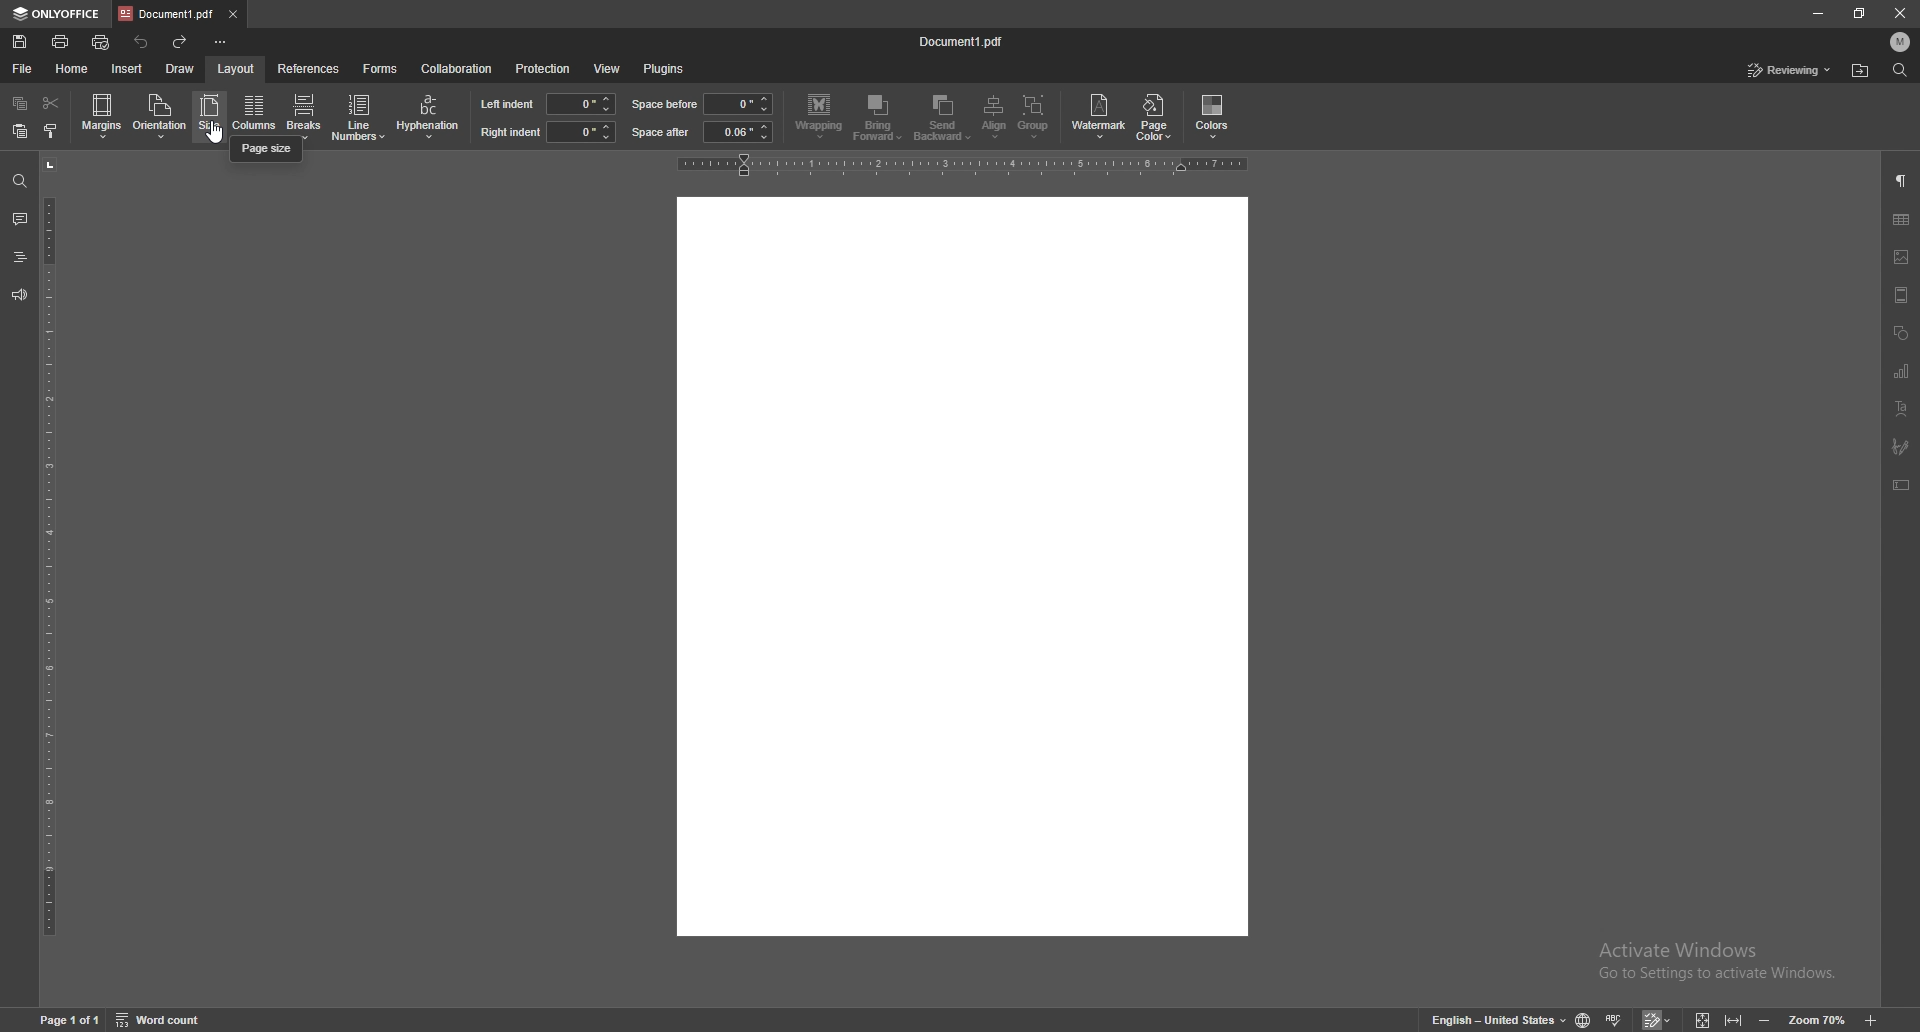 Image resolution: width=1920 pixels, height=1032 pixels. What do you see at coordinates (666, 104) in the screenshot?
I see `space before` at bounding box center [666, 104].